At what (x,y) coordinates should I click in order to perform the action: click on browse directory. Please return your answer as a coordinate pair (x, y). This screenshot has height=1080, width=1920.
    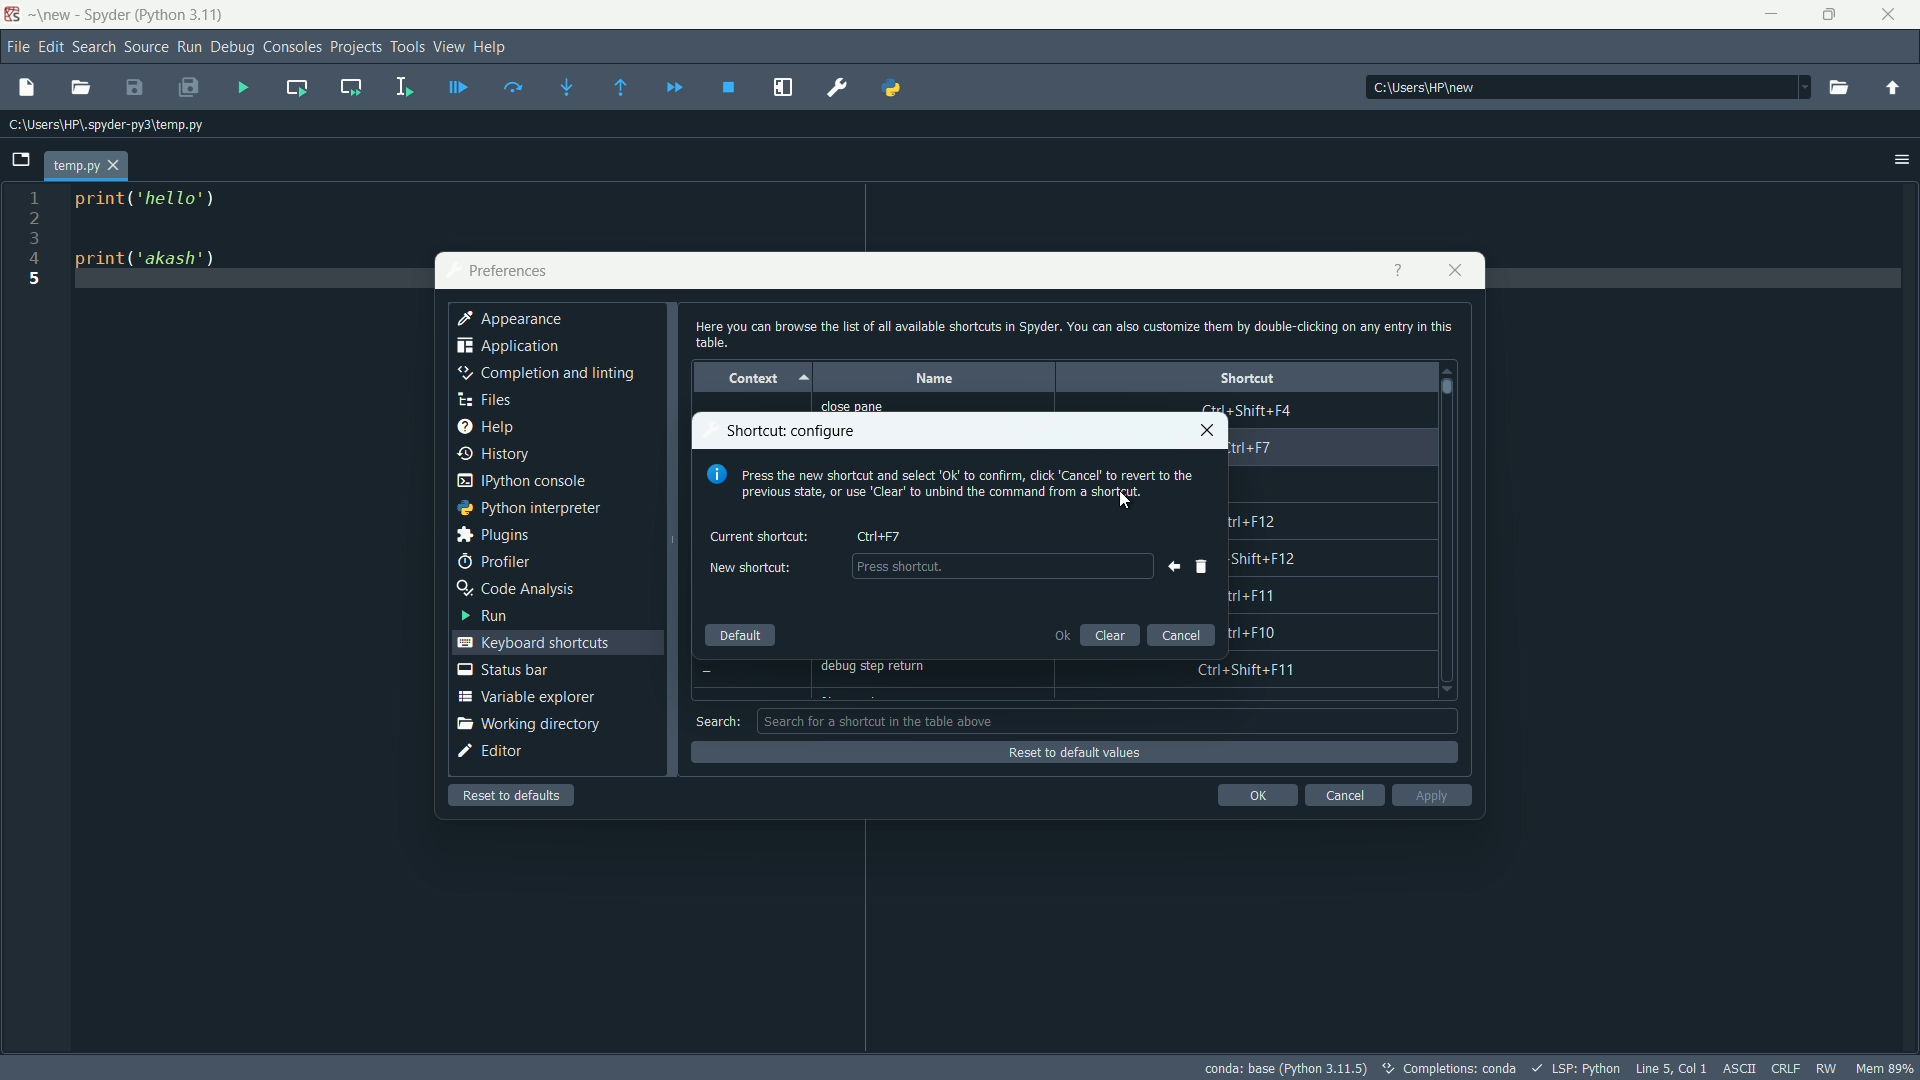
    Looking at the image, I should click on (1838, 89).